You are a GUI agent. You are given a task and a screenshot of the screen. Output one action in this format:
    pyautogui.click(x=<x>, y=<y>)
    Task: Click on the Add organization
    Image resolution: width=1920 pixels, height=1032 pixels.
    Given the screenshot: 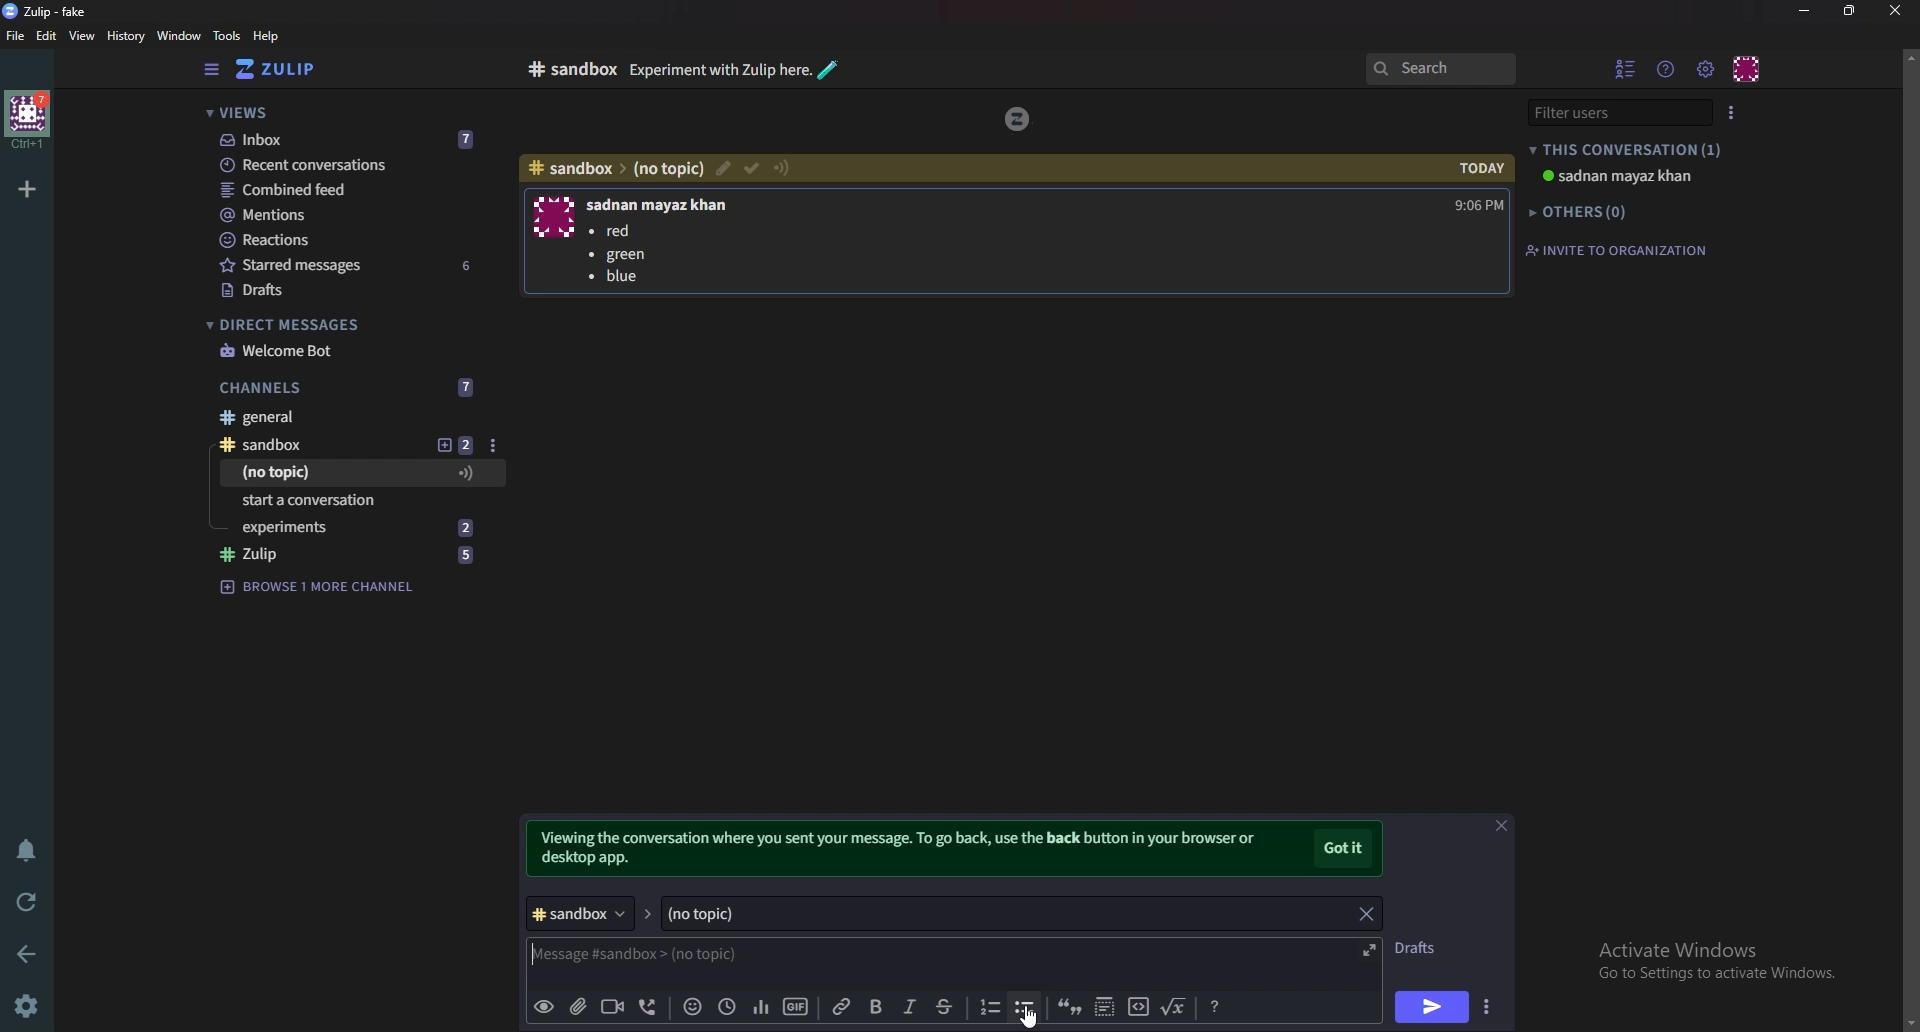 What is the action you would take?
    pyautogui.click(x=26, y=188)
    